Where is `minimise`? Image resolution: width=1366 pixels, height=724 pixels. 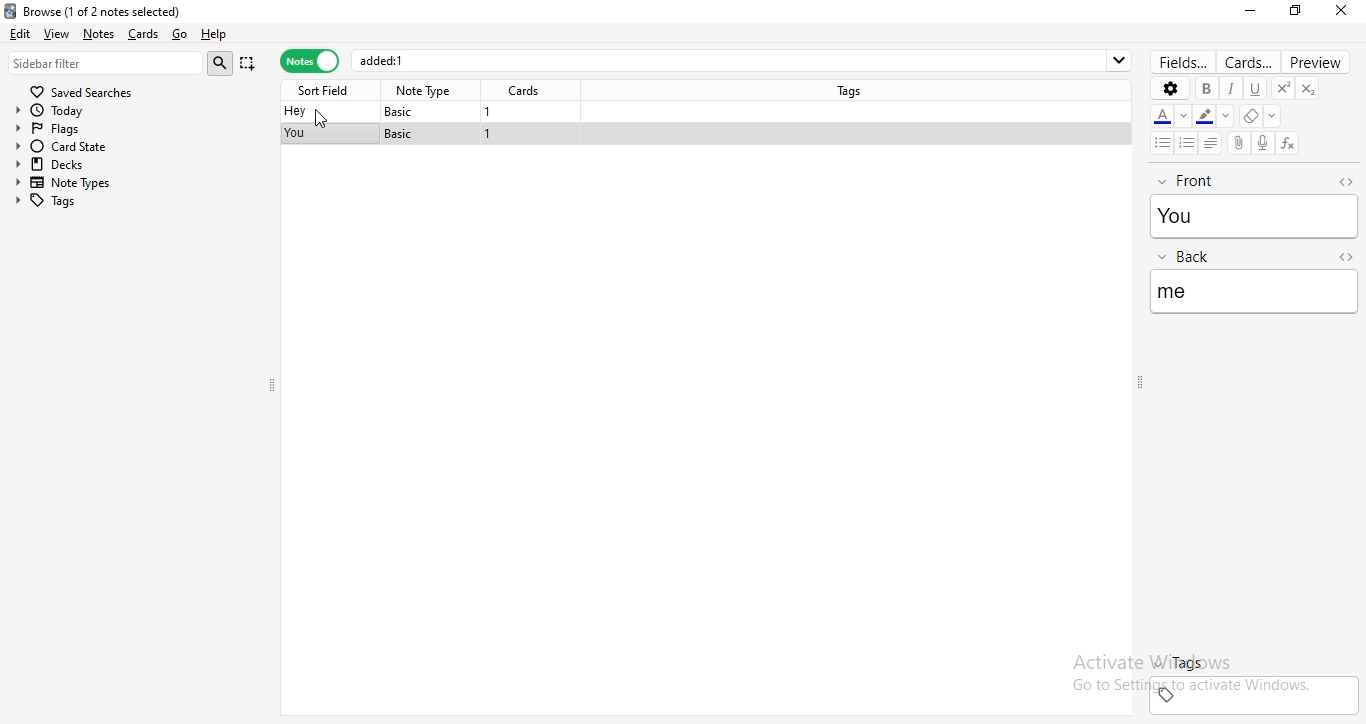 minimise is located at coordinates (1254, 10).